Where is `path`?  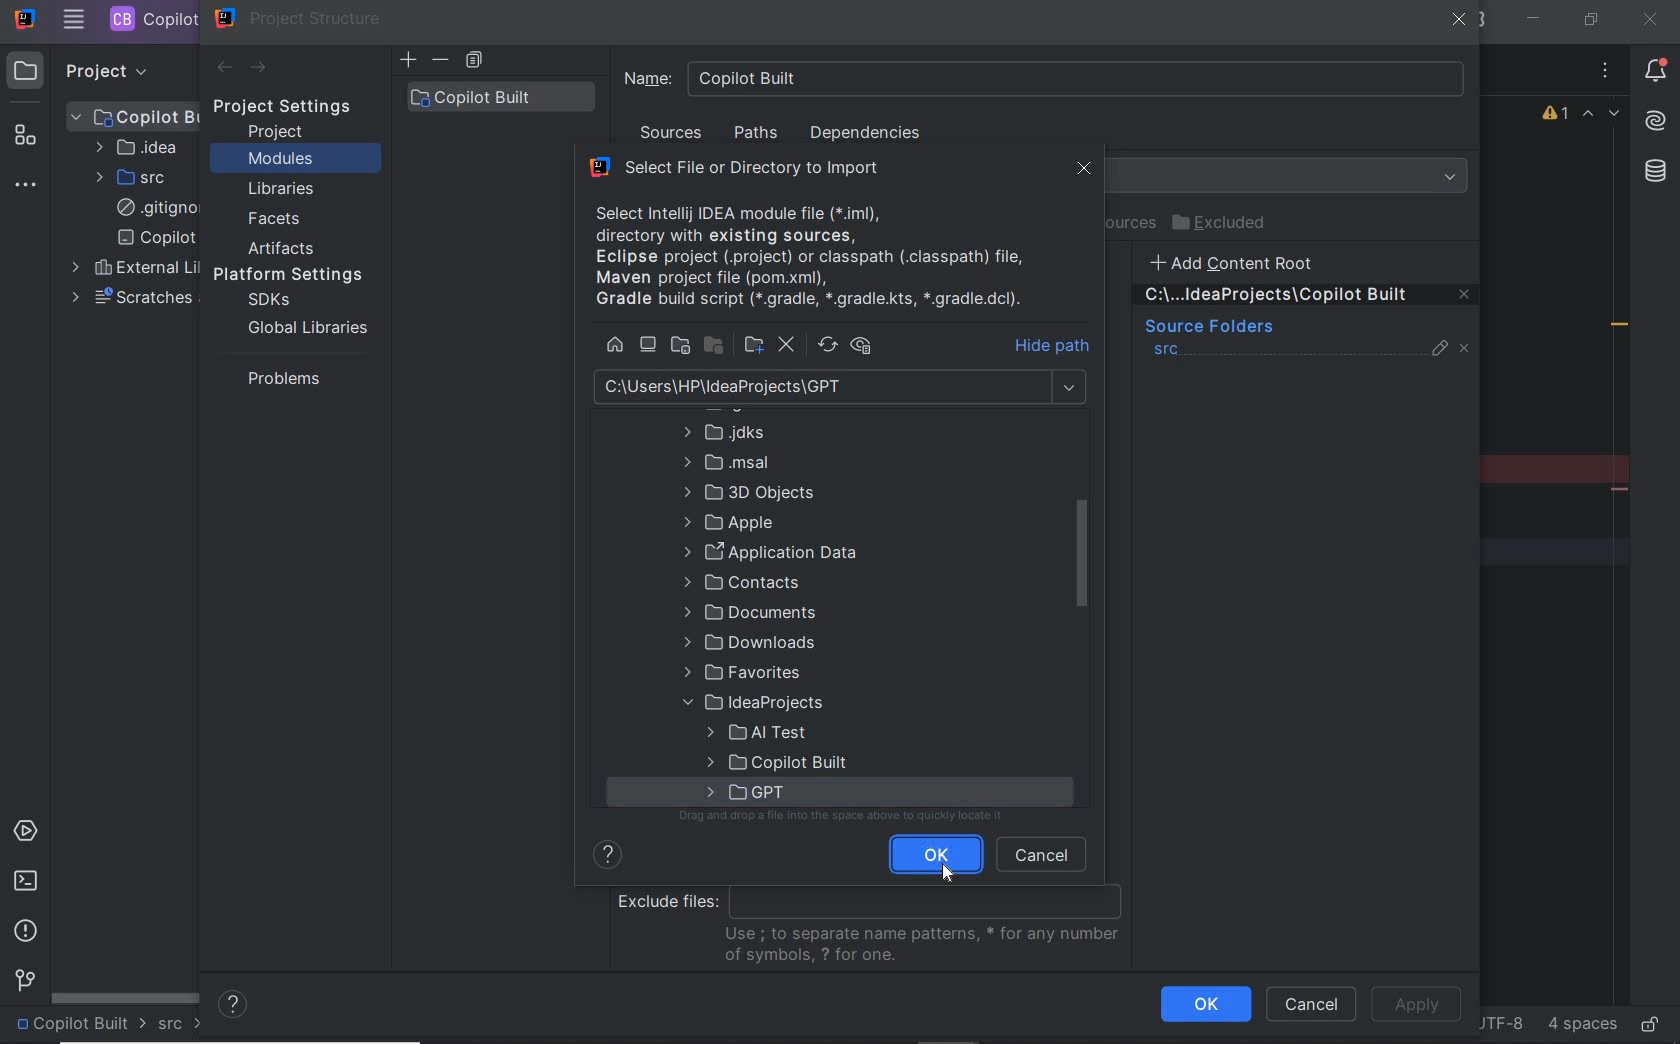 path is located at coordinates (841, 387).